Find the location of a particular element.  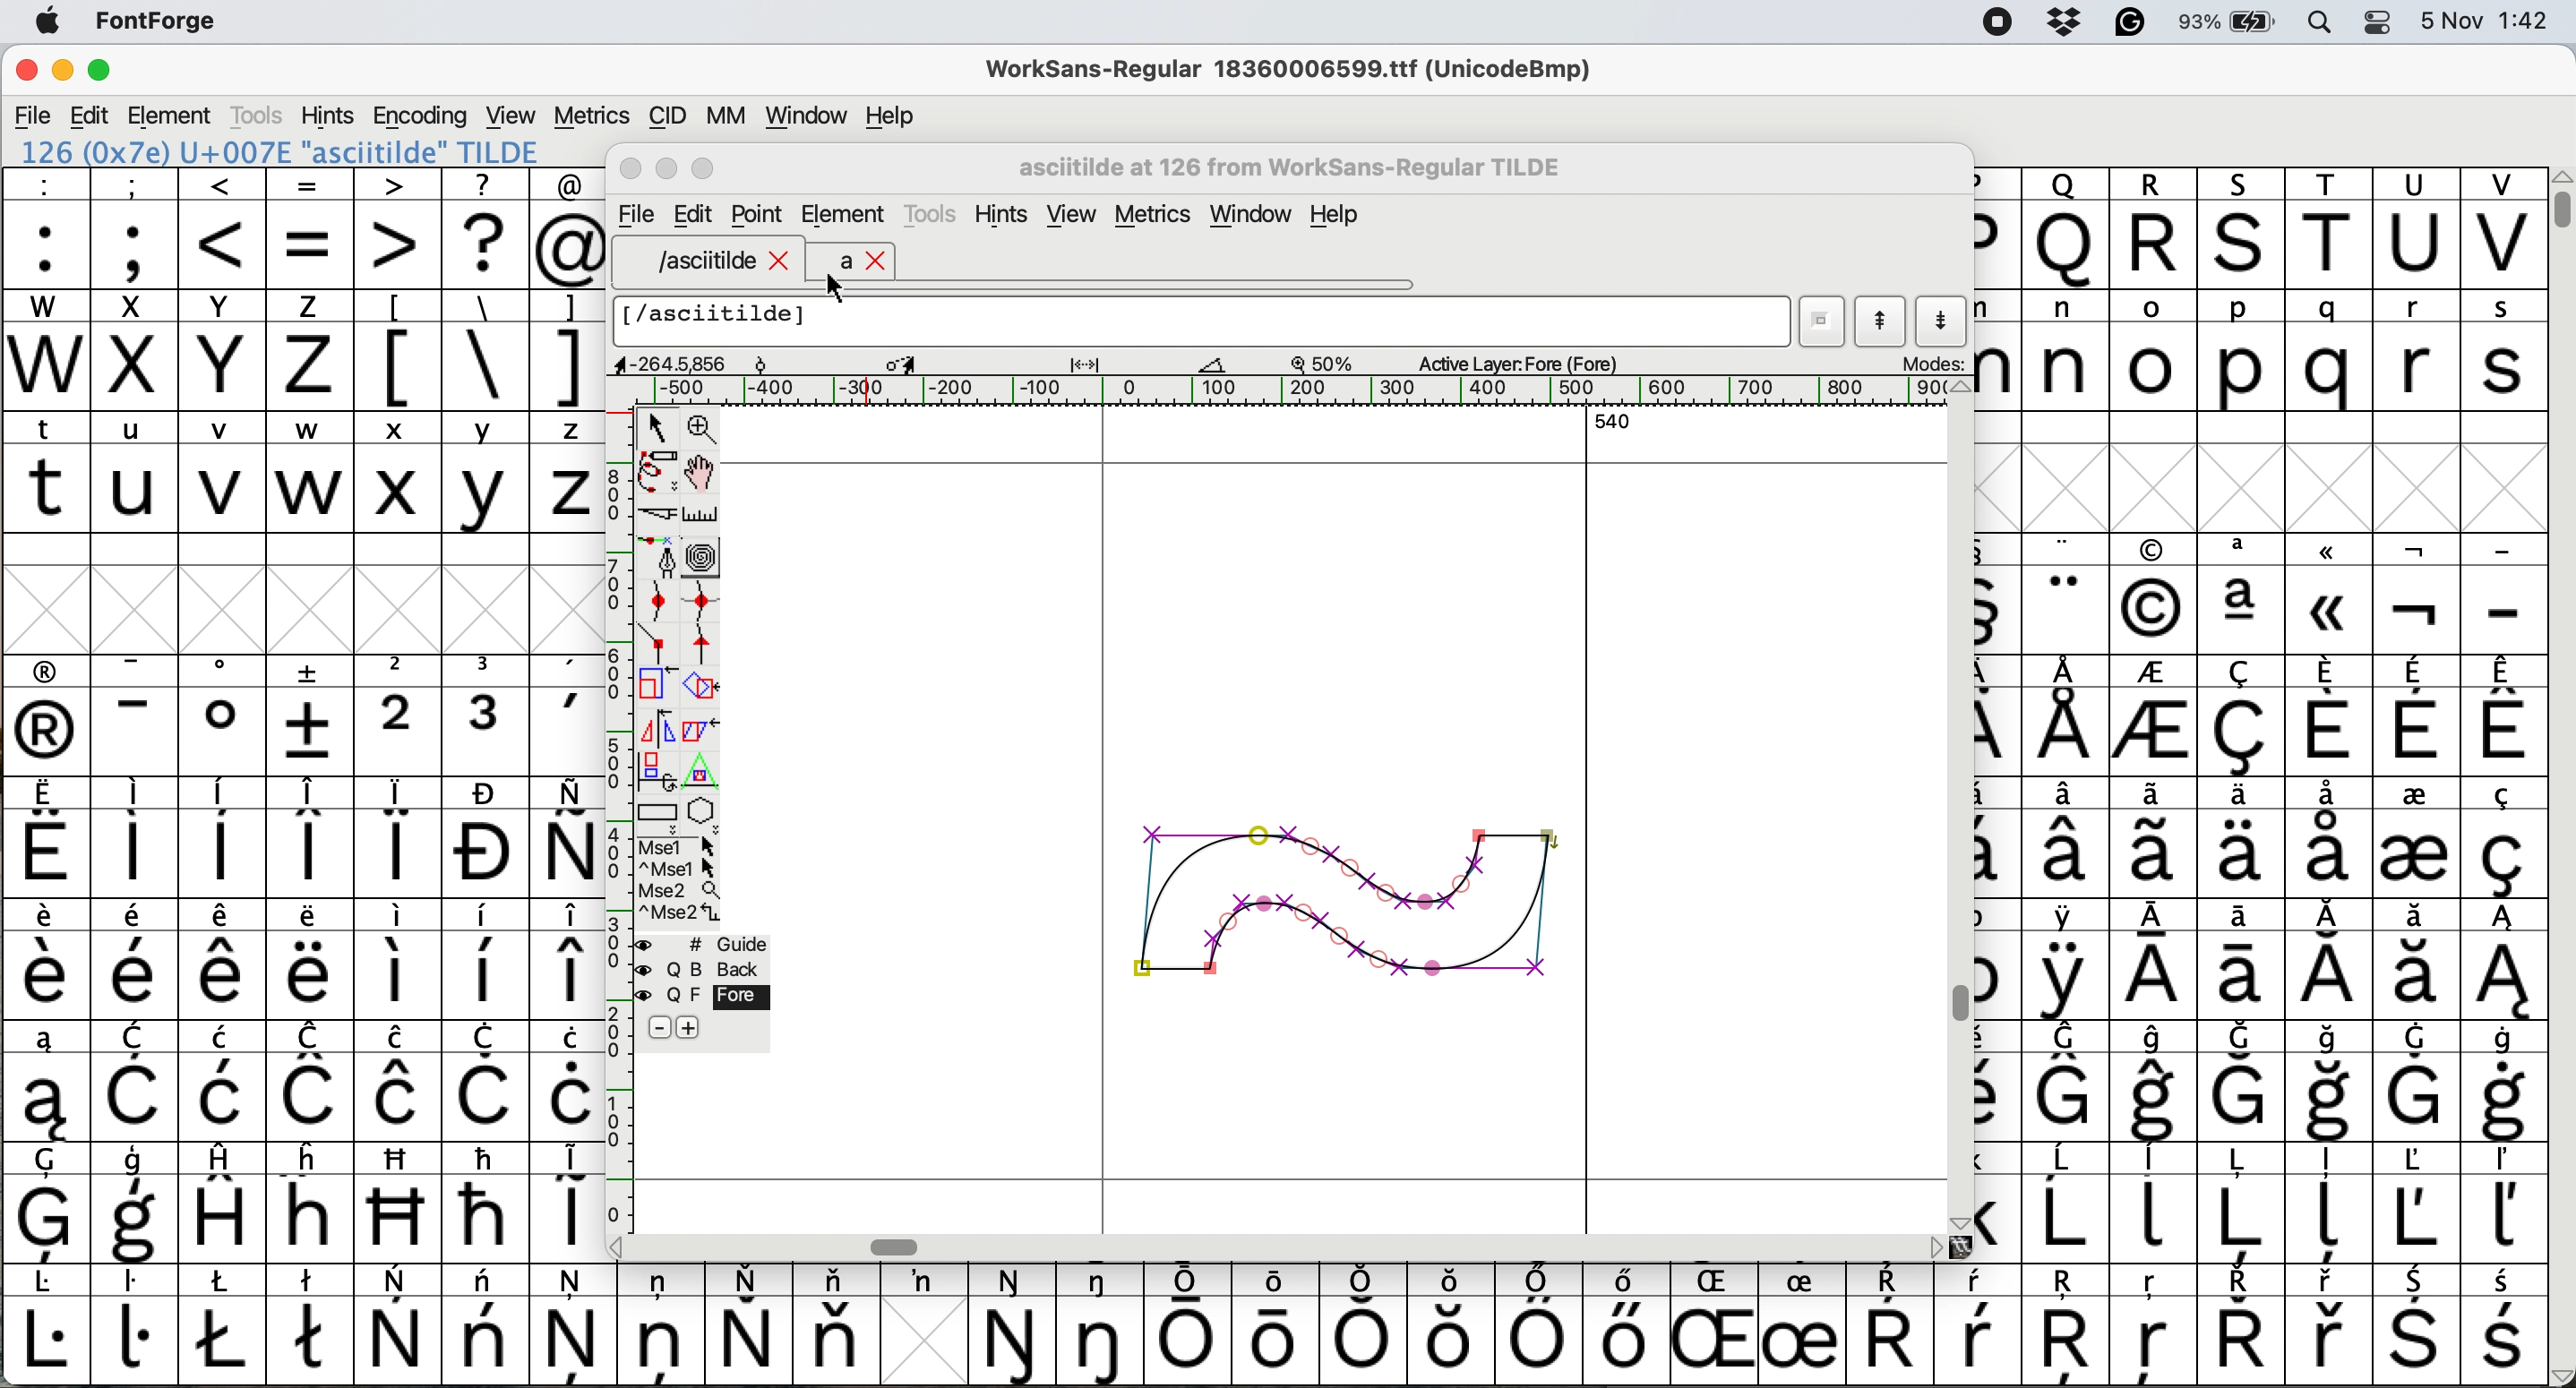

symbol is located at coordinates (1368, 1323).